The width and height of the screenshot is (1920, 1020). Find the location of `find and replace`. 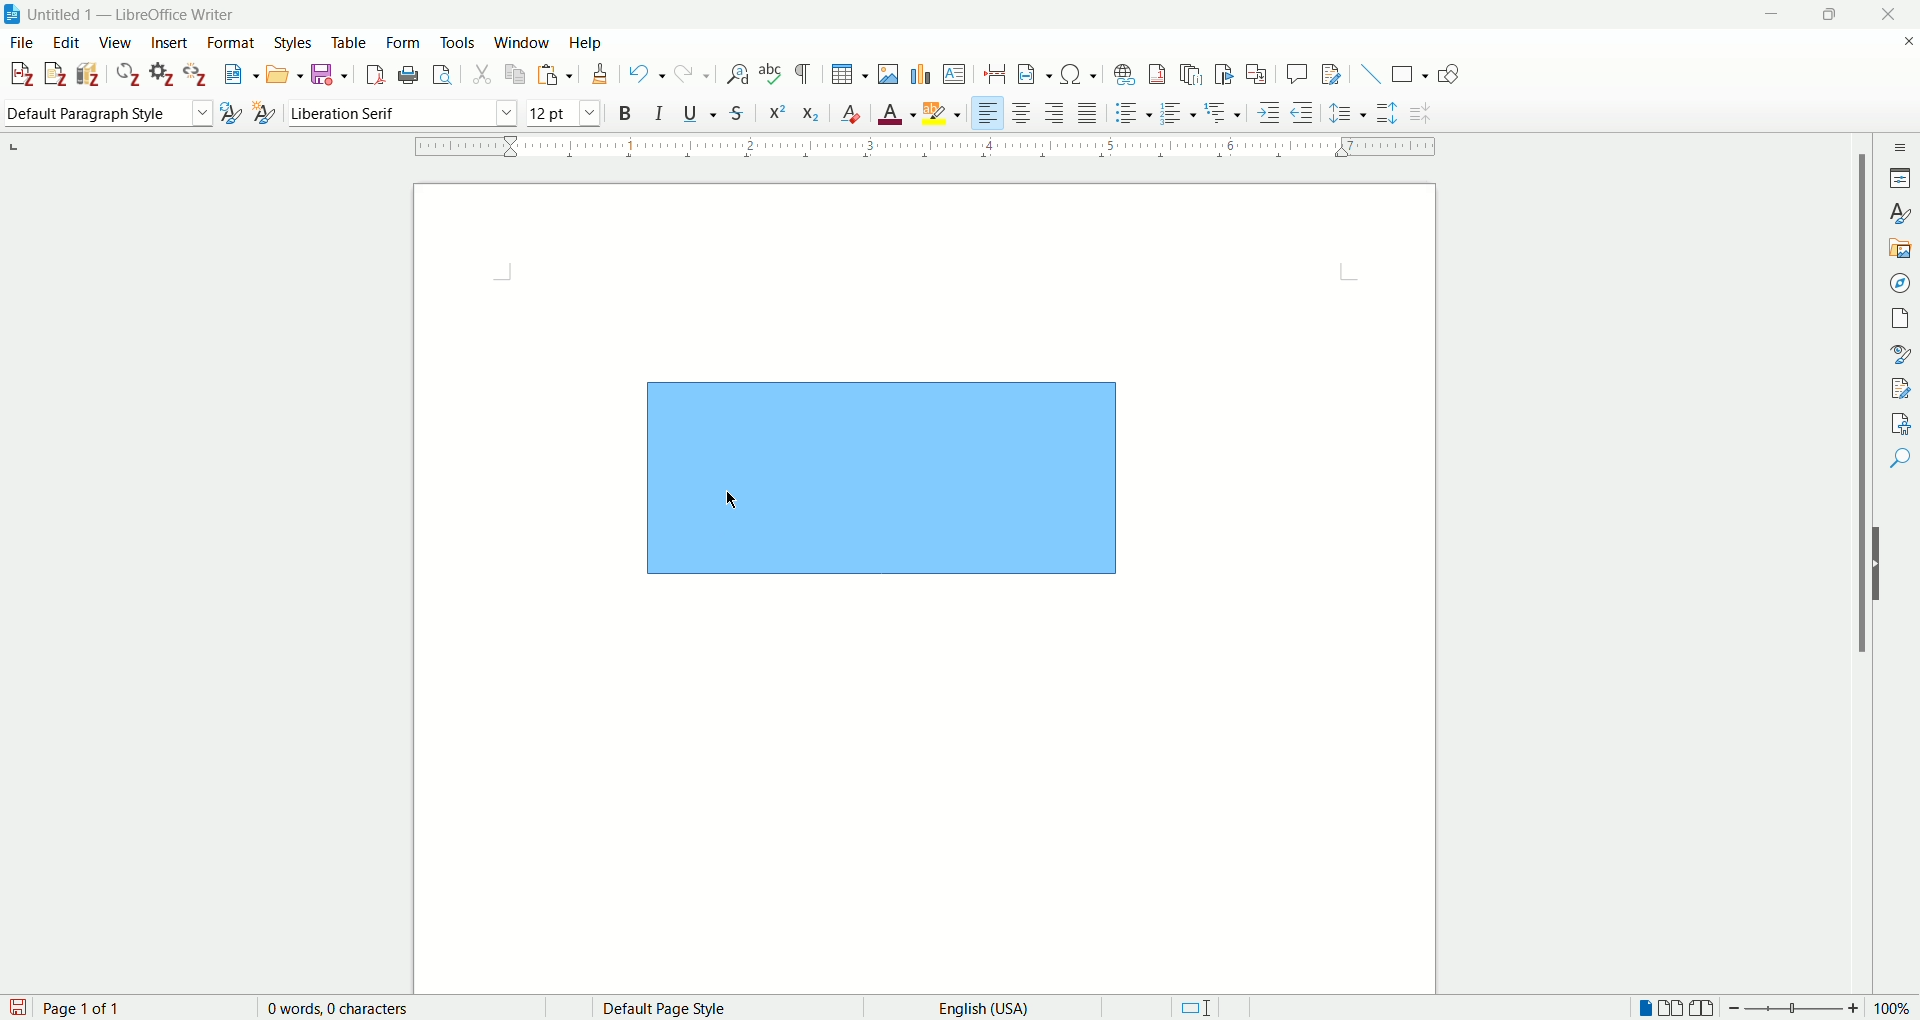

find and replace is located at coordinates (743, 74).